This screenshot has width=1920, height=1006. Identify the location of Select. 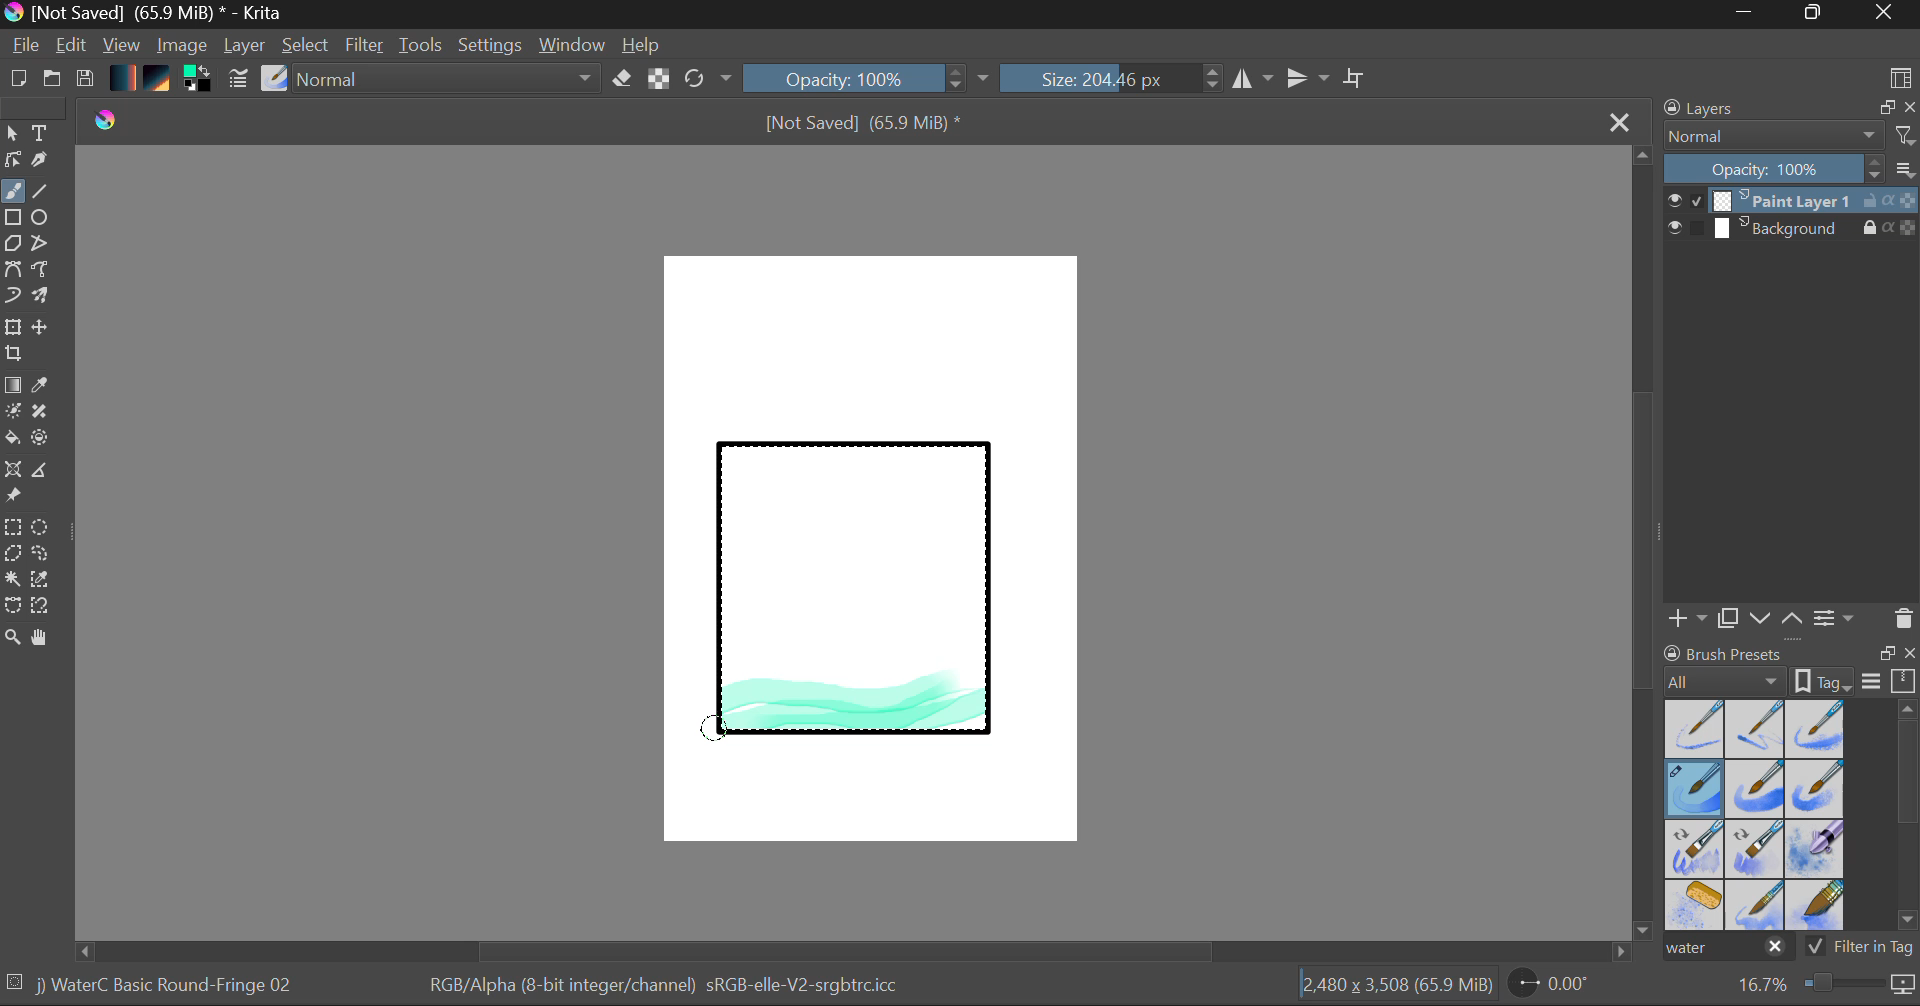
(307, 46).